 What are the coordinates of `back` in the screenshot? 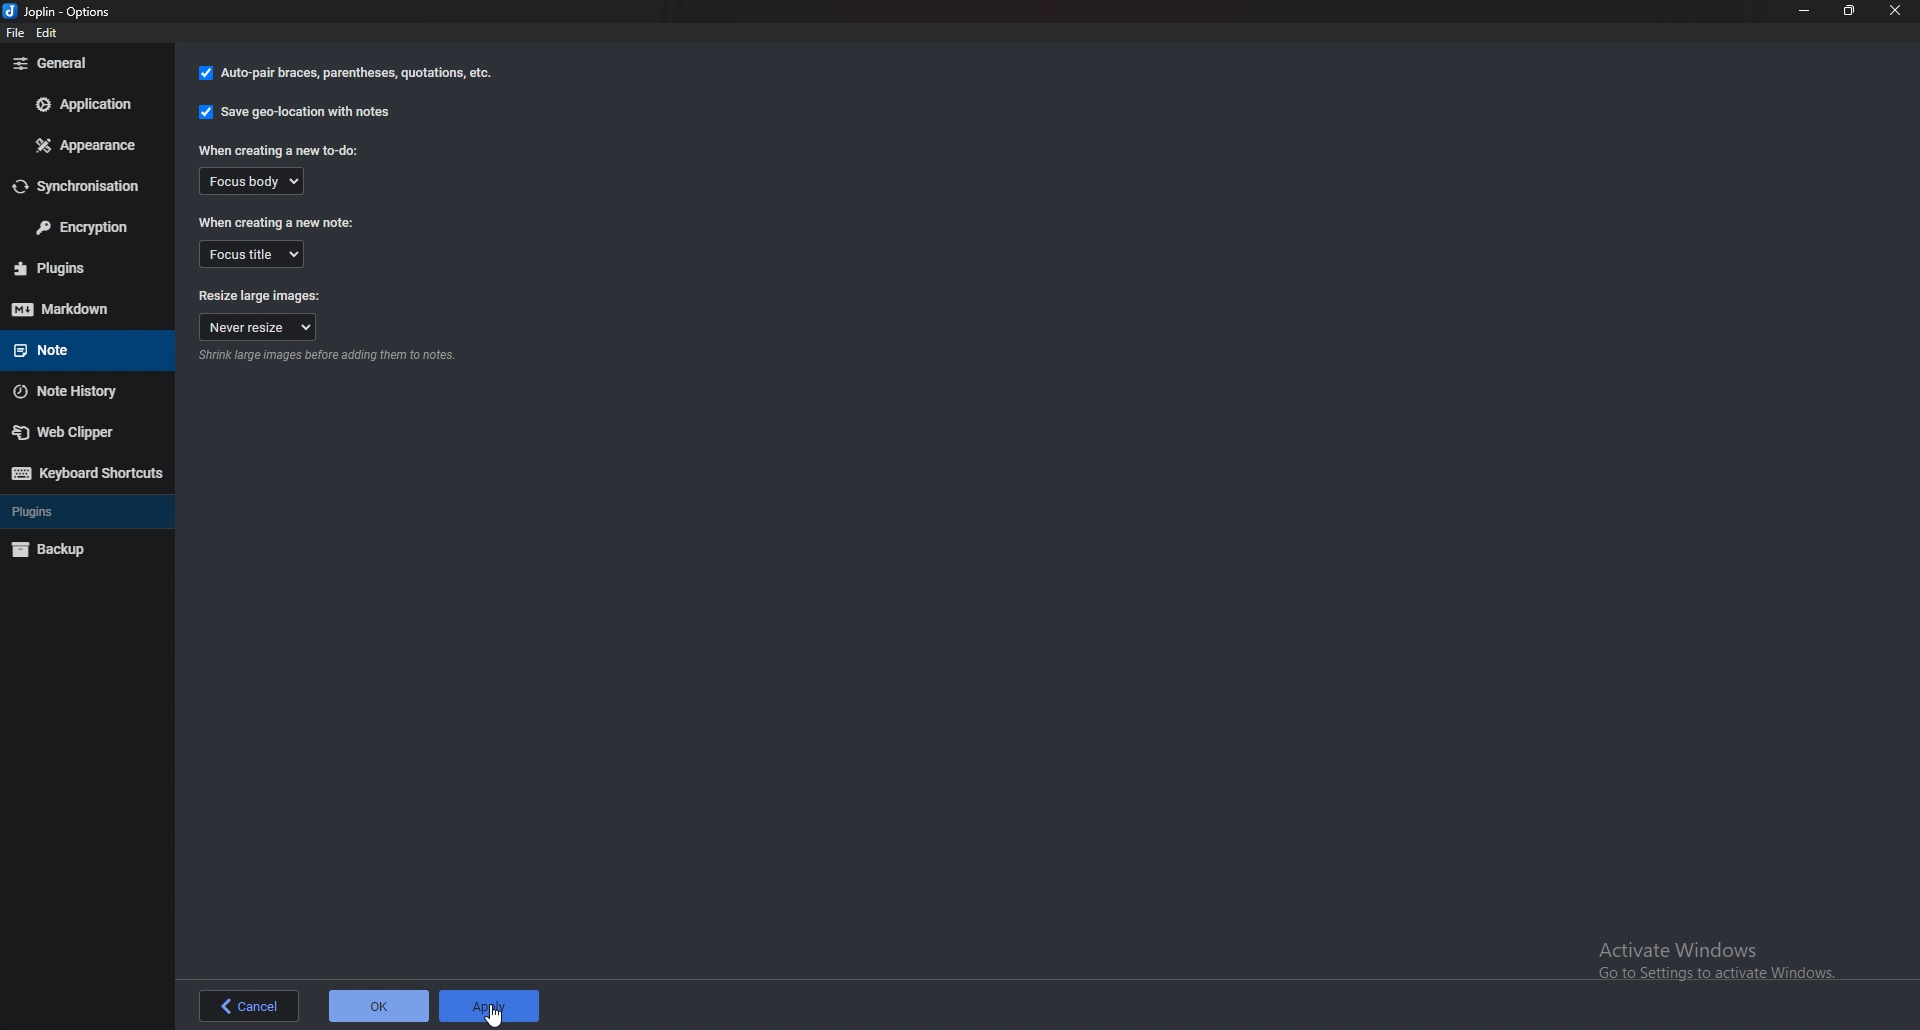 It's located at (243, 1006).